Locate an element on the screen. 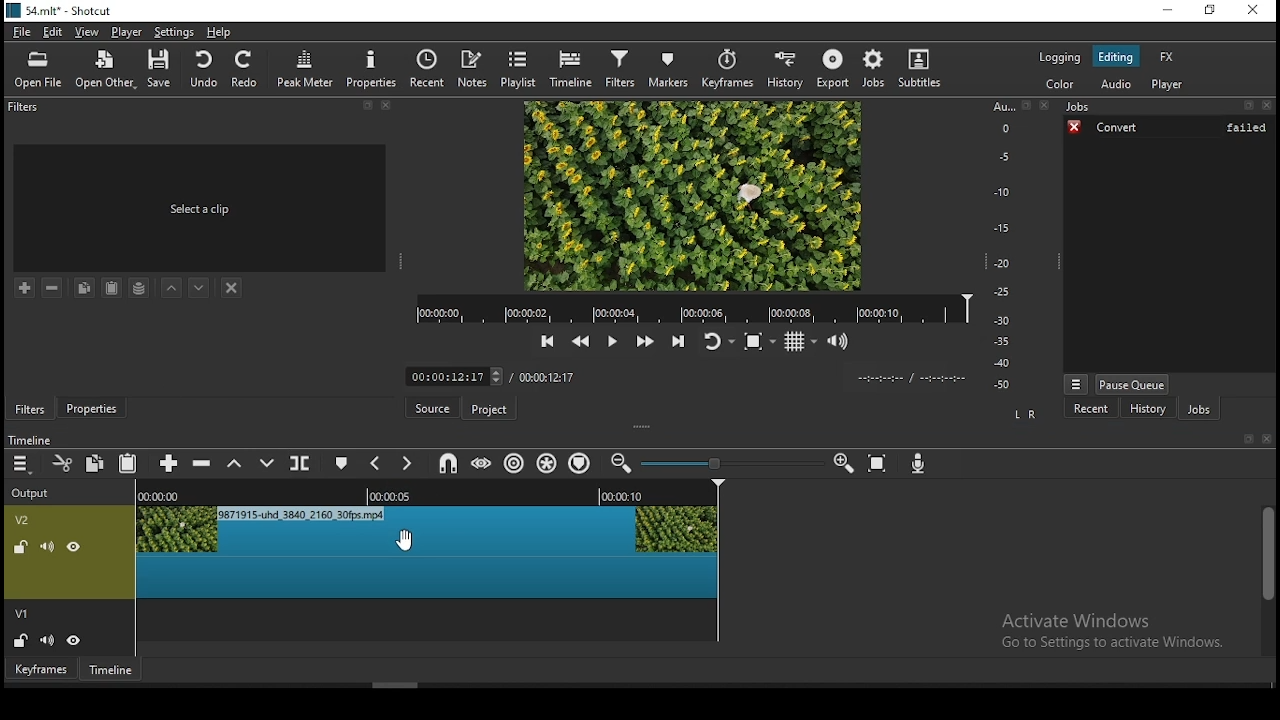 The width and height of the screenshot is (1280, 720). properties is located at coordinates (91, 408).